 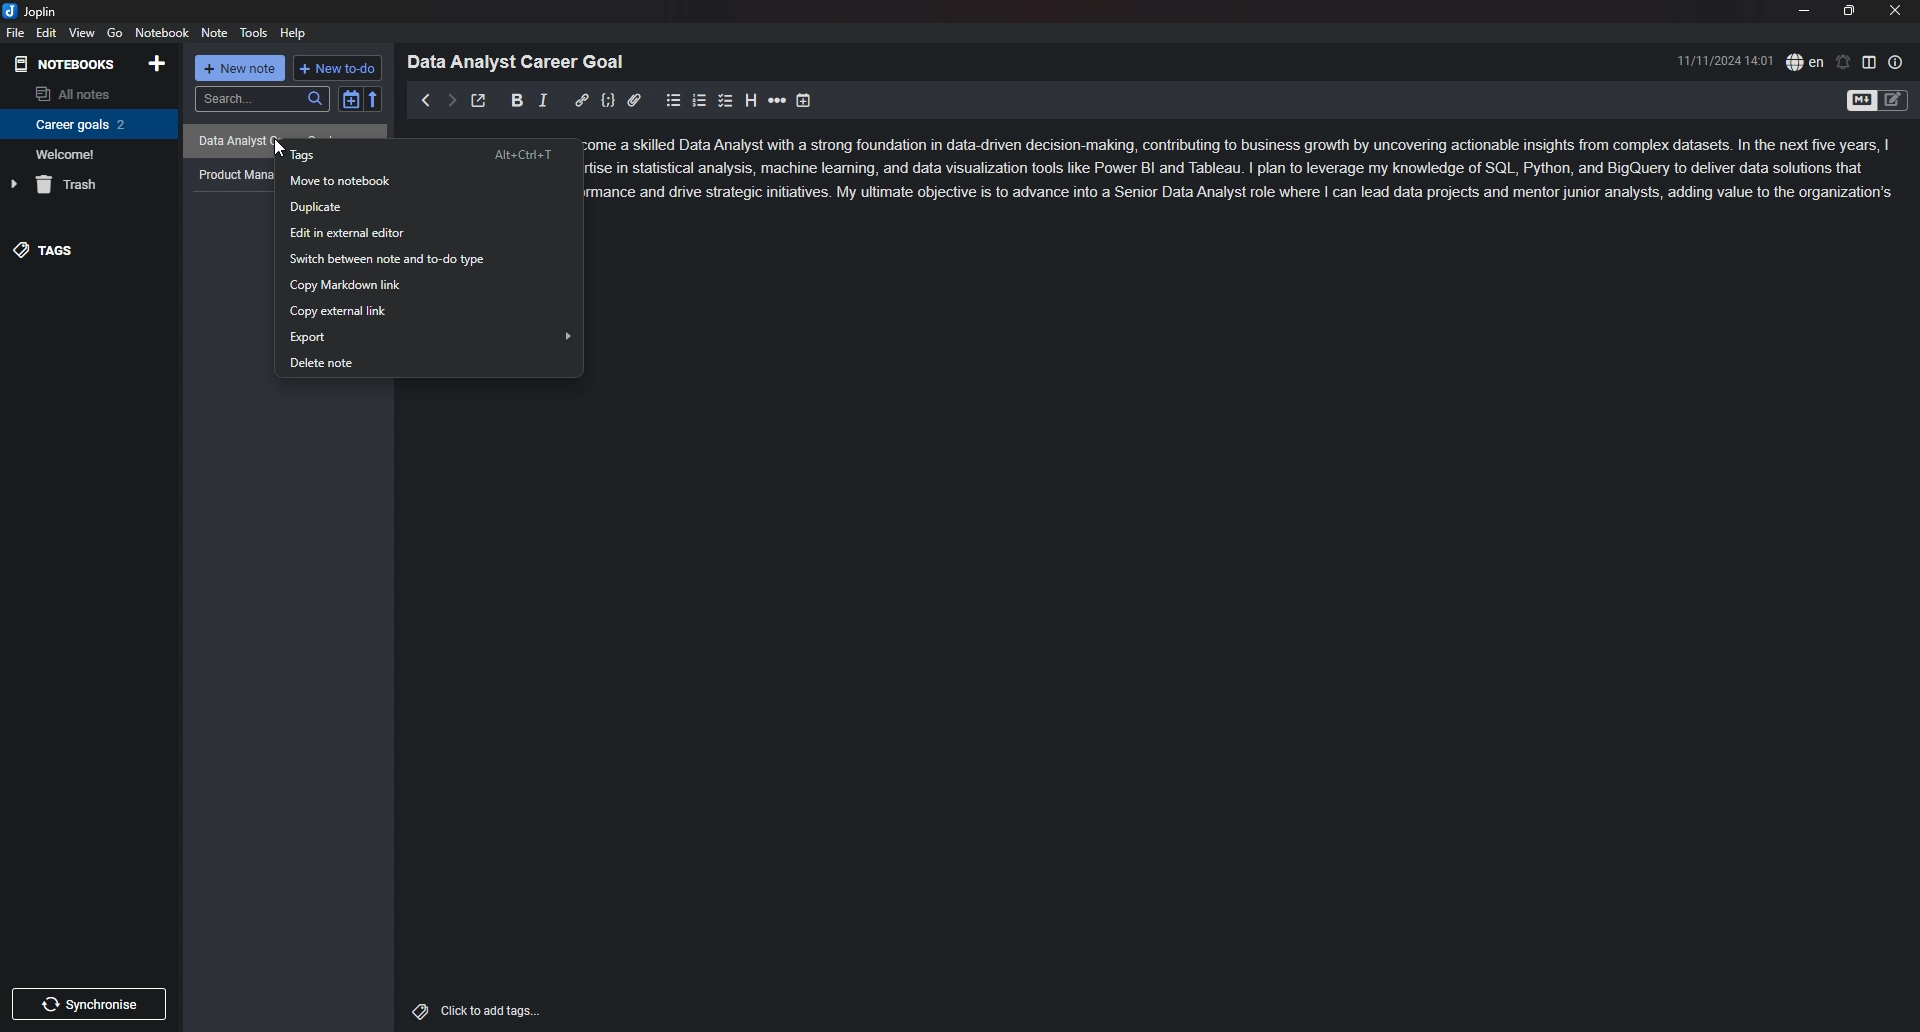 What do you see at coordinates (523, 61) in the screenshot?
I see `Data Analyst Career Goal` at bounding box center [523, 61].